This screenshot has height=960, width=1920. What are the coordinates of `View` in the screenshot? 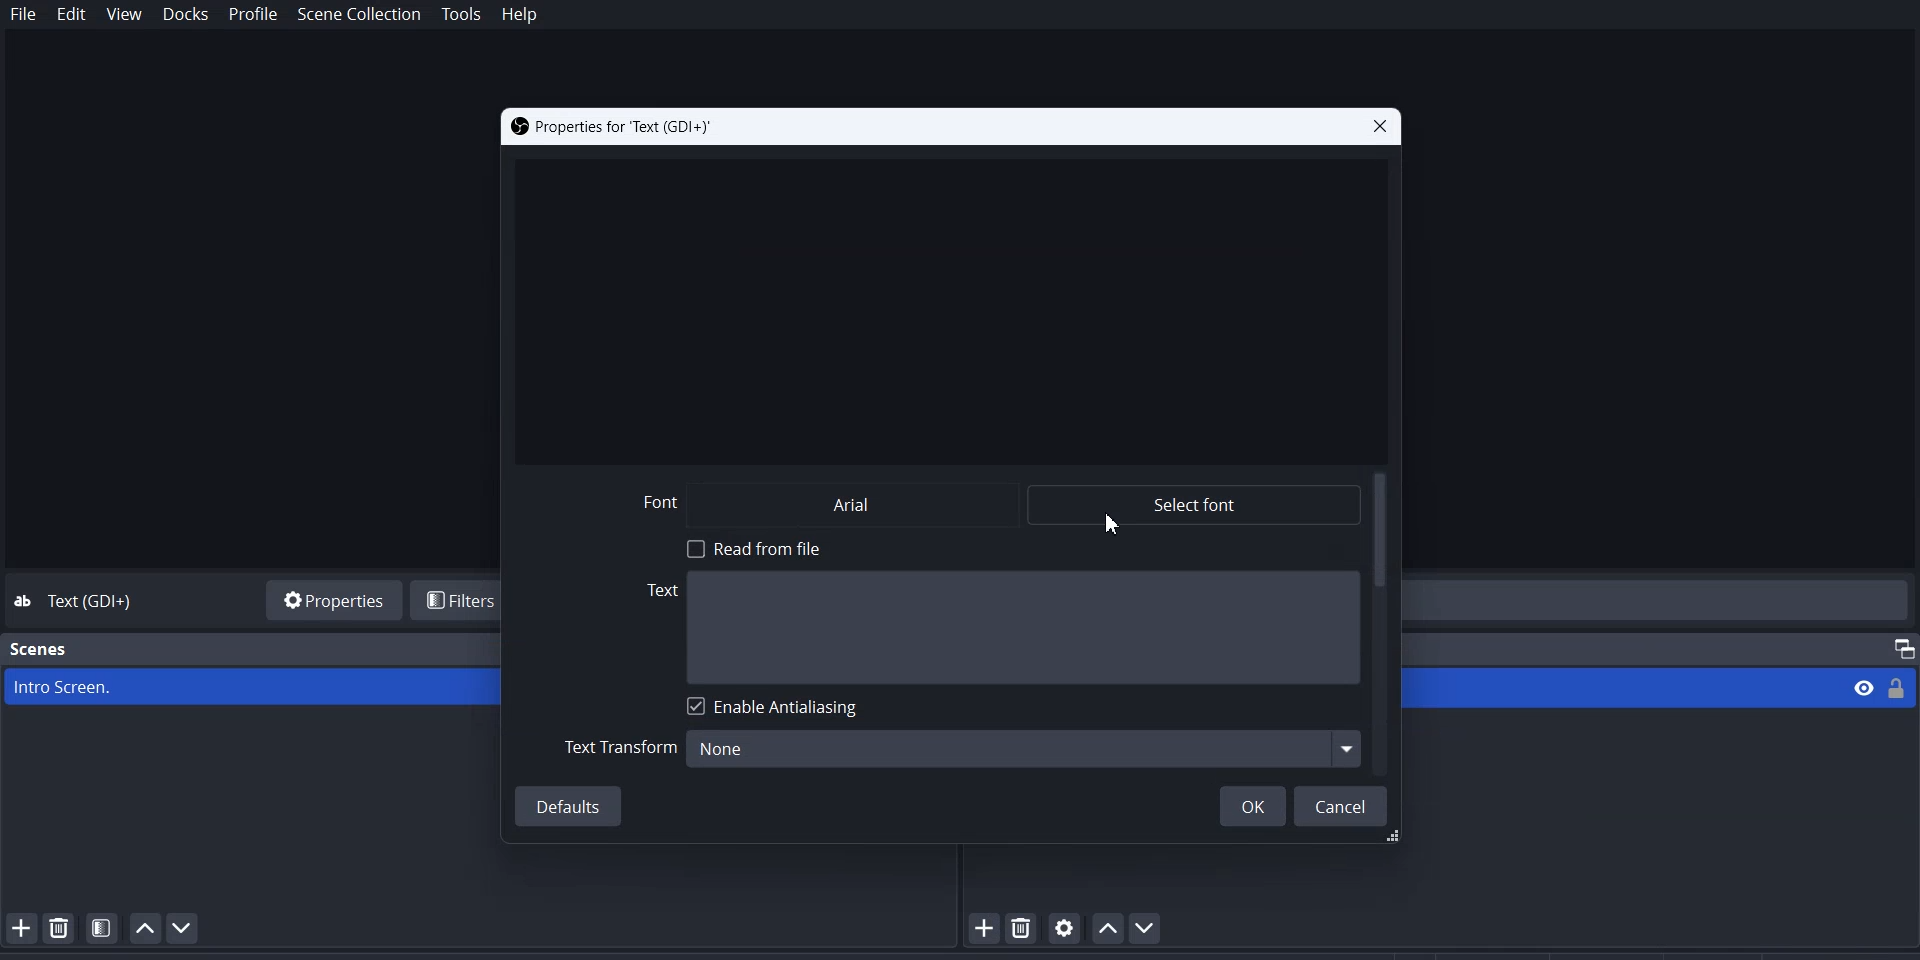 It's located at (125, 15).